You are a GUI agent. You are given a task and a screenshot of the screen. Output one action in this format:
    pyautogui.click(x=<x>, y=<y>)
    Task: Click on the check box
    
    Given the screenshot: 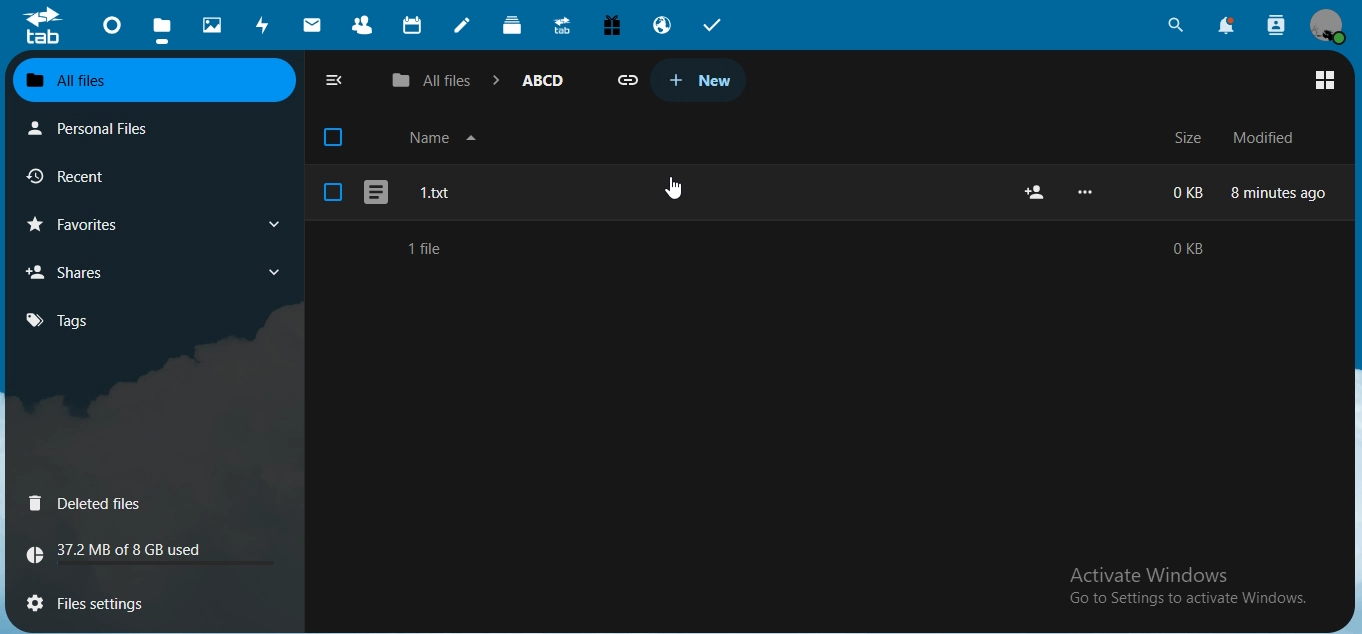 What is the action you would take?
    pyautogui.click(x=332, y=135)
    